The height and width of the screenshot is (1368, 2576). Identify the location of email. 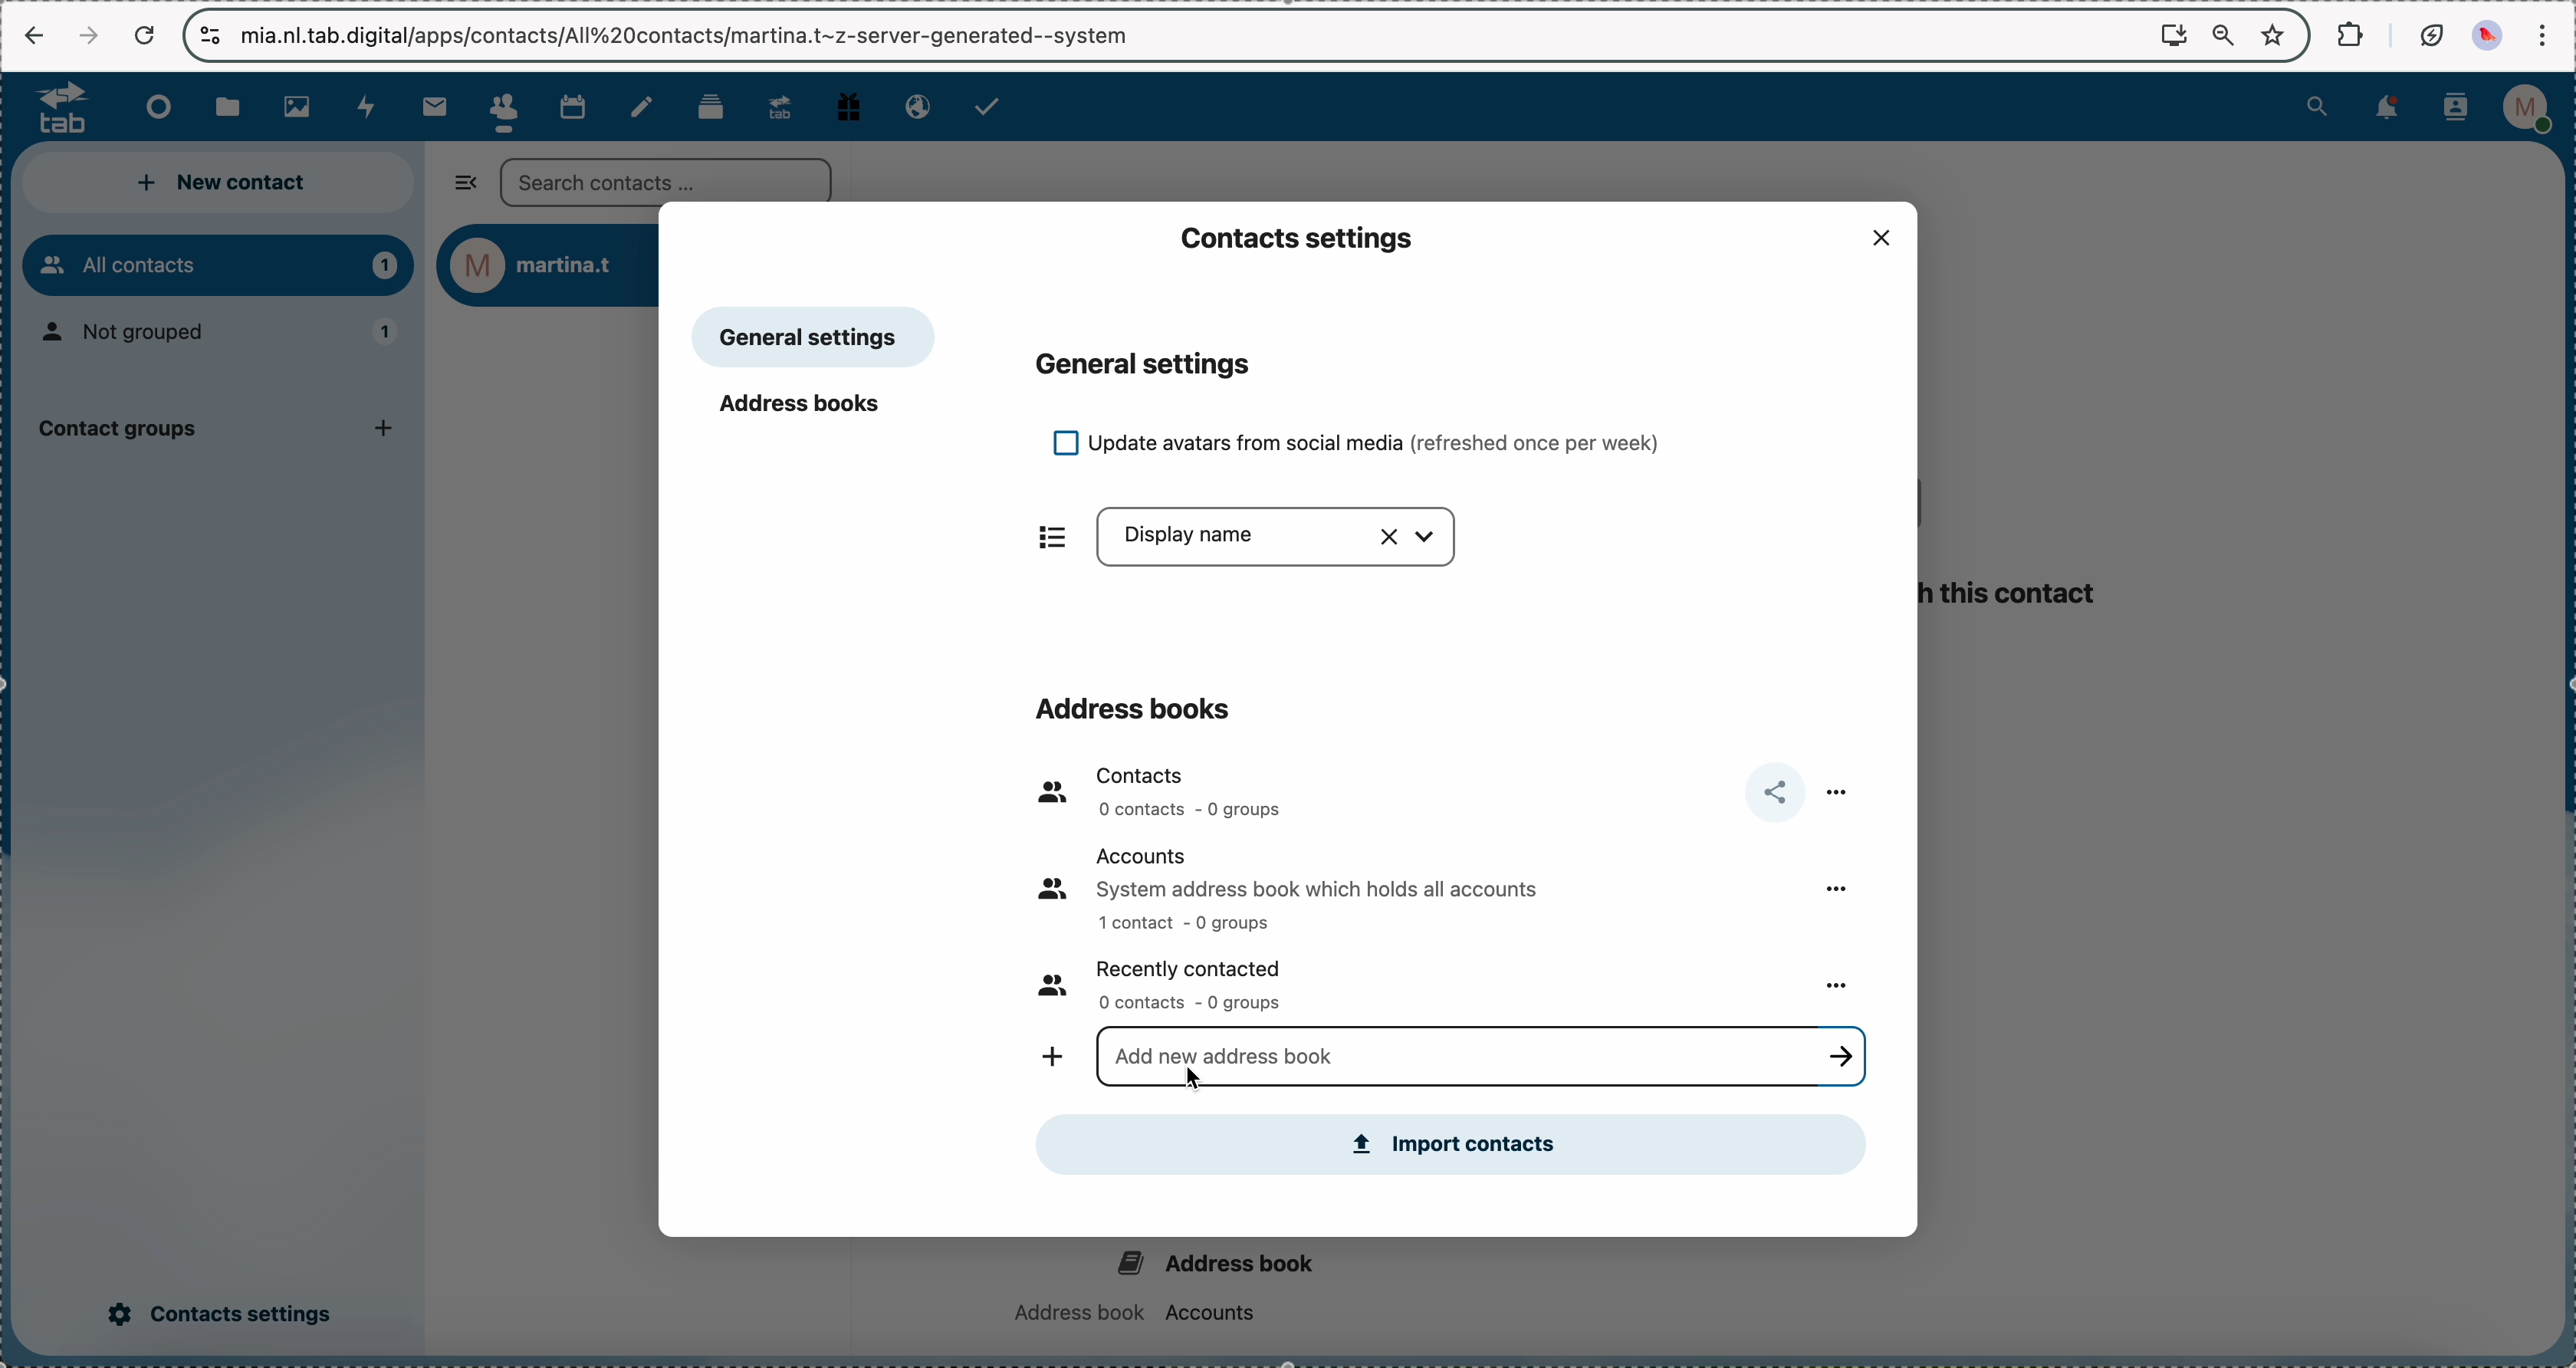
(911, 106).